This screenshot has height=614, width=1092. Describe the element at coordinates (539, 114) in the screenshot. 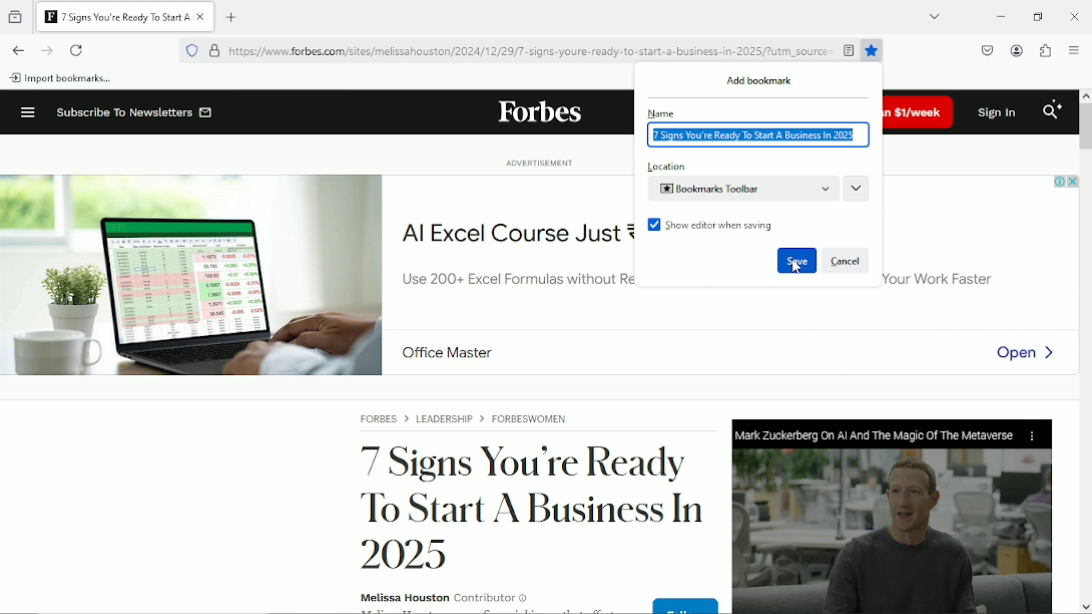

I see `forbes` at that location.